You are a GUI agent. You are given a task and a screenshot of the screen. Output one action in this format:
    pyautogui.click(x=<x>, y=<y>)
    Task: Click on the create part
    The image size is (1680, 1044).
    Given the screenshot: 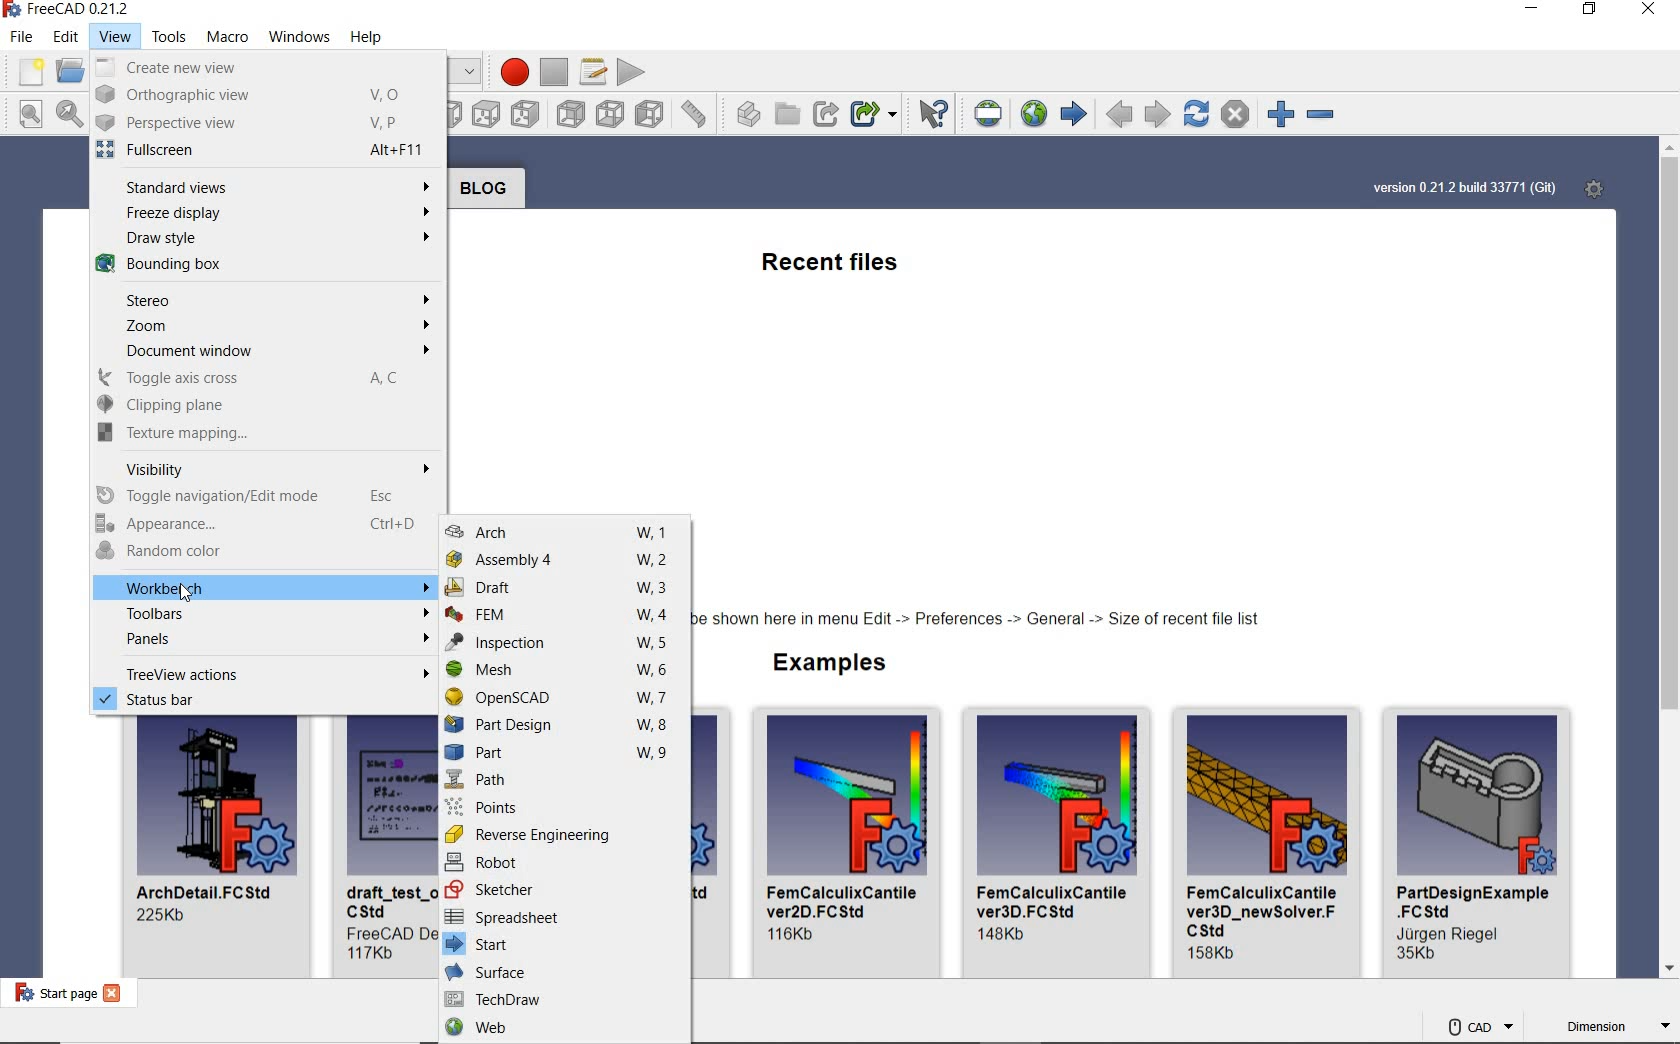 What is the action you would take?
    pyautogui.click(x=743, y=116)
    